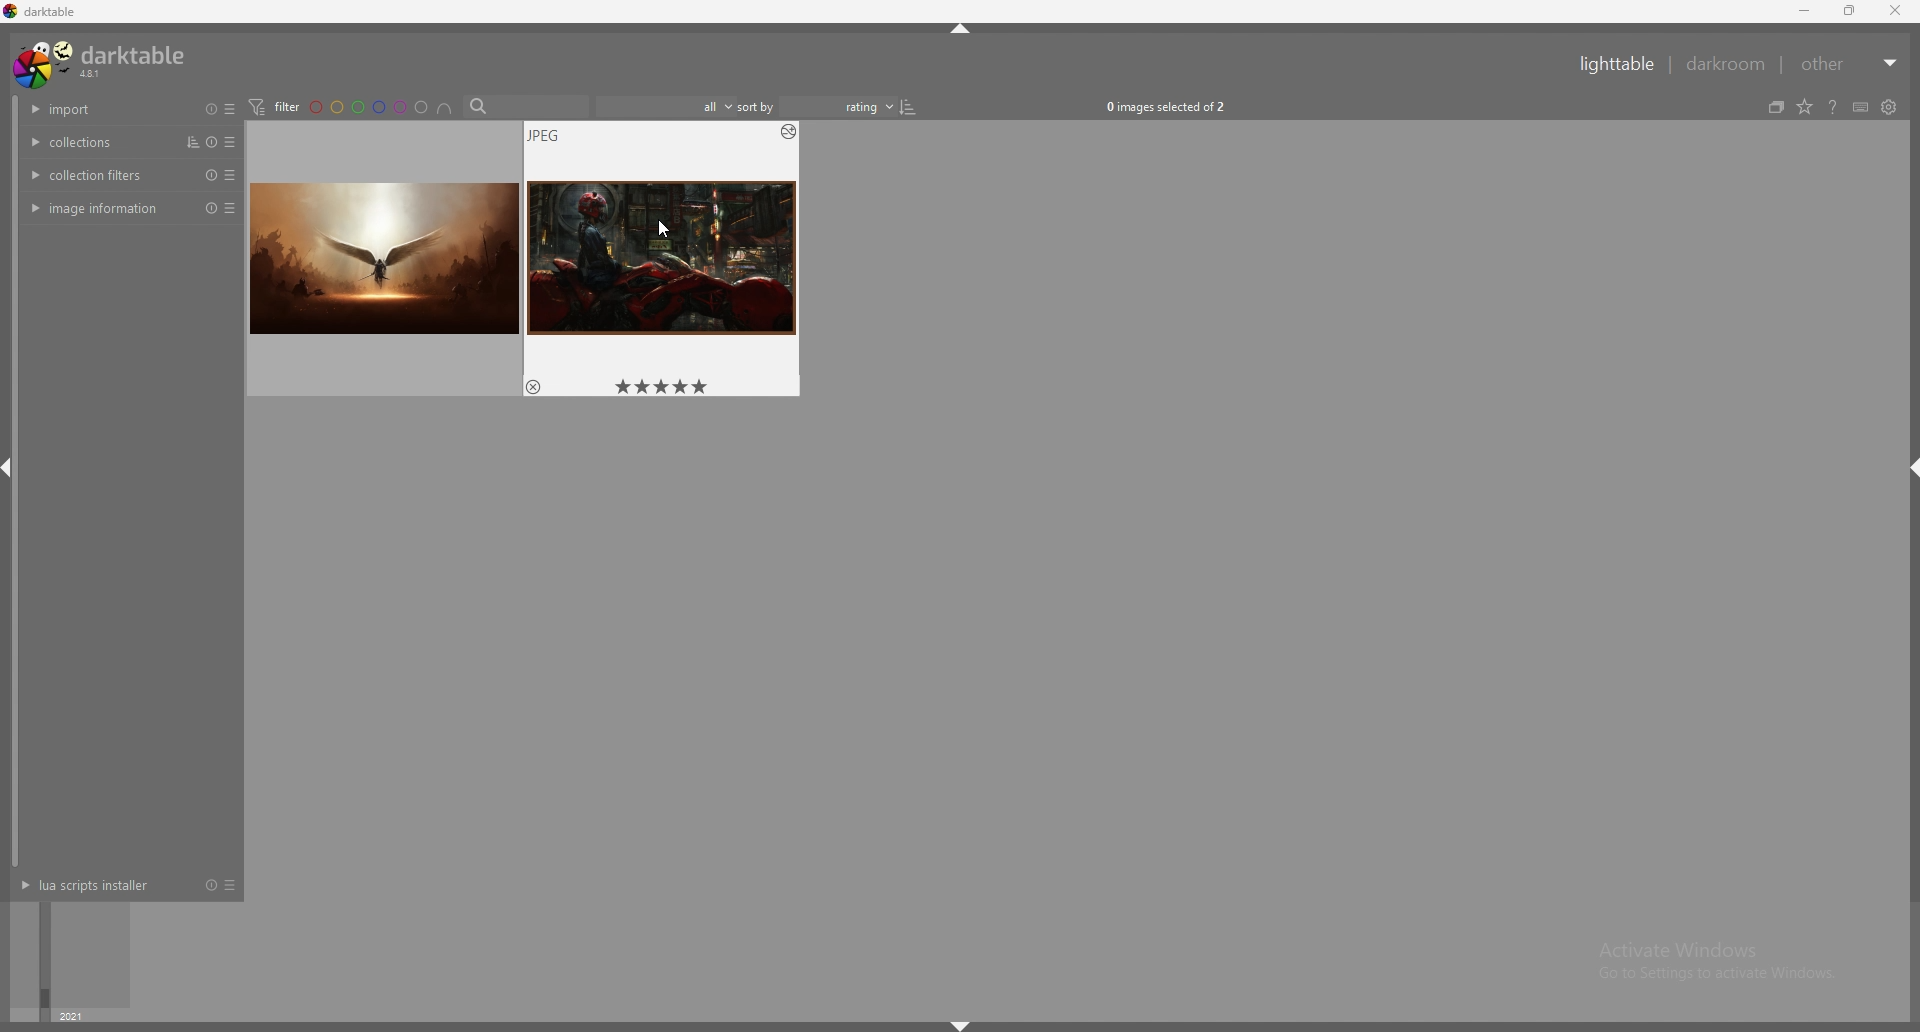  What do you see at coordinates (232, 176) in the screenshot?
I see `presets` at bounding box center [232, 176].